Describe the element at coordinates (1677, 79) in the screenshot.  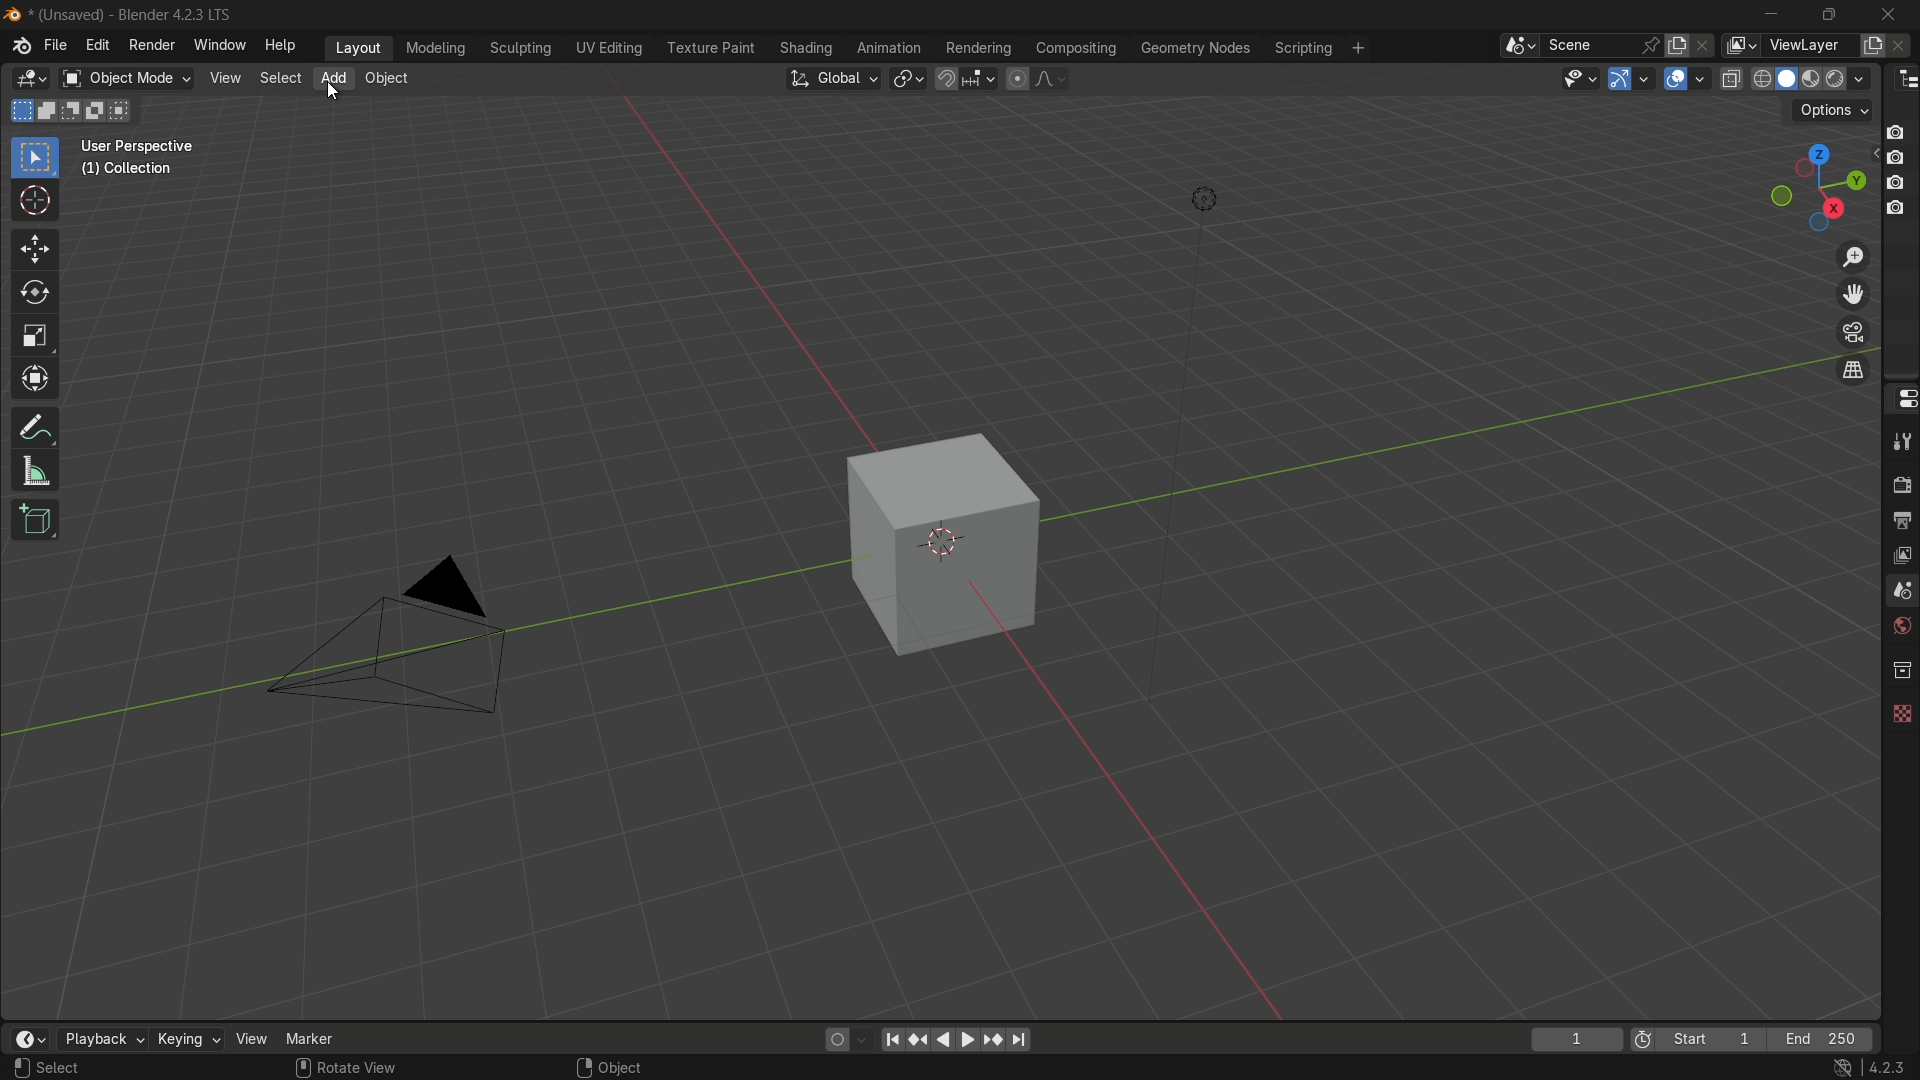
I see `show overlay` at that location.